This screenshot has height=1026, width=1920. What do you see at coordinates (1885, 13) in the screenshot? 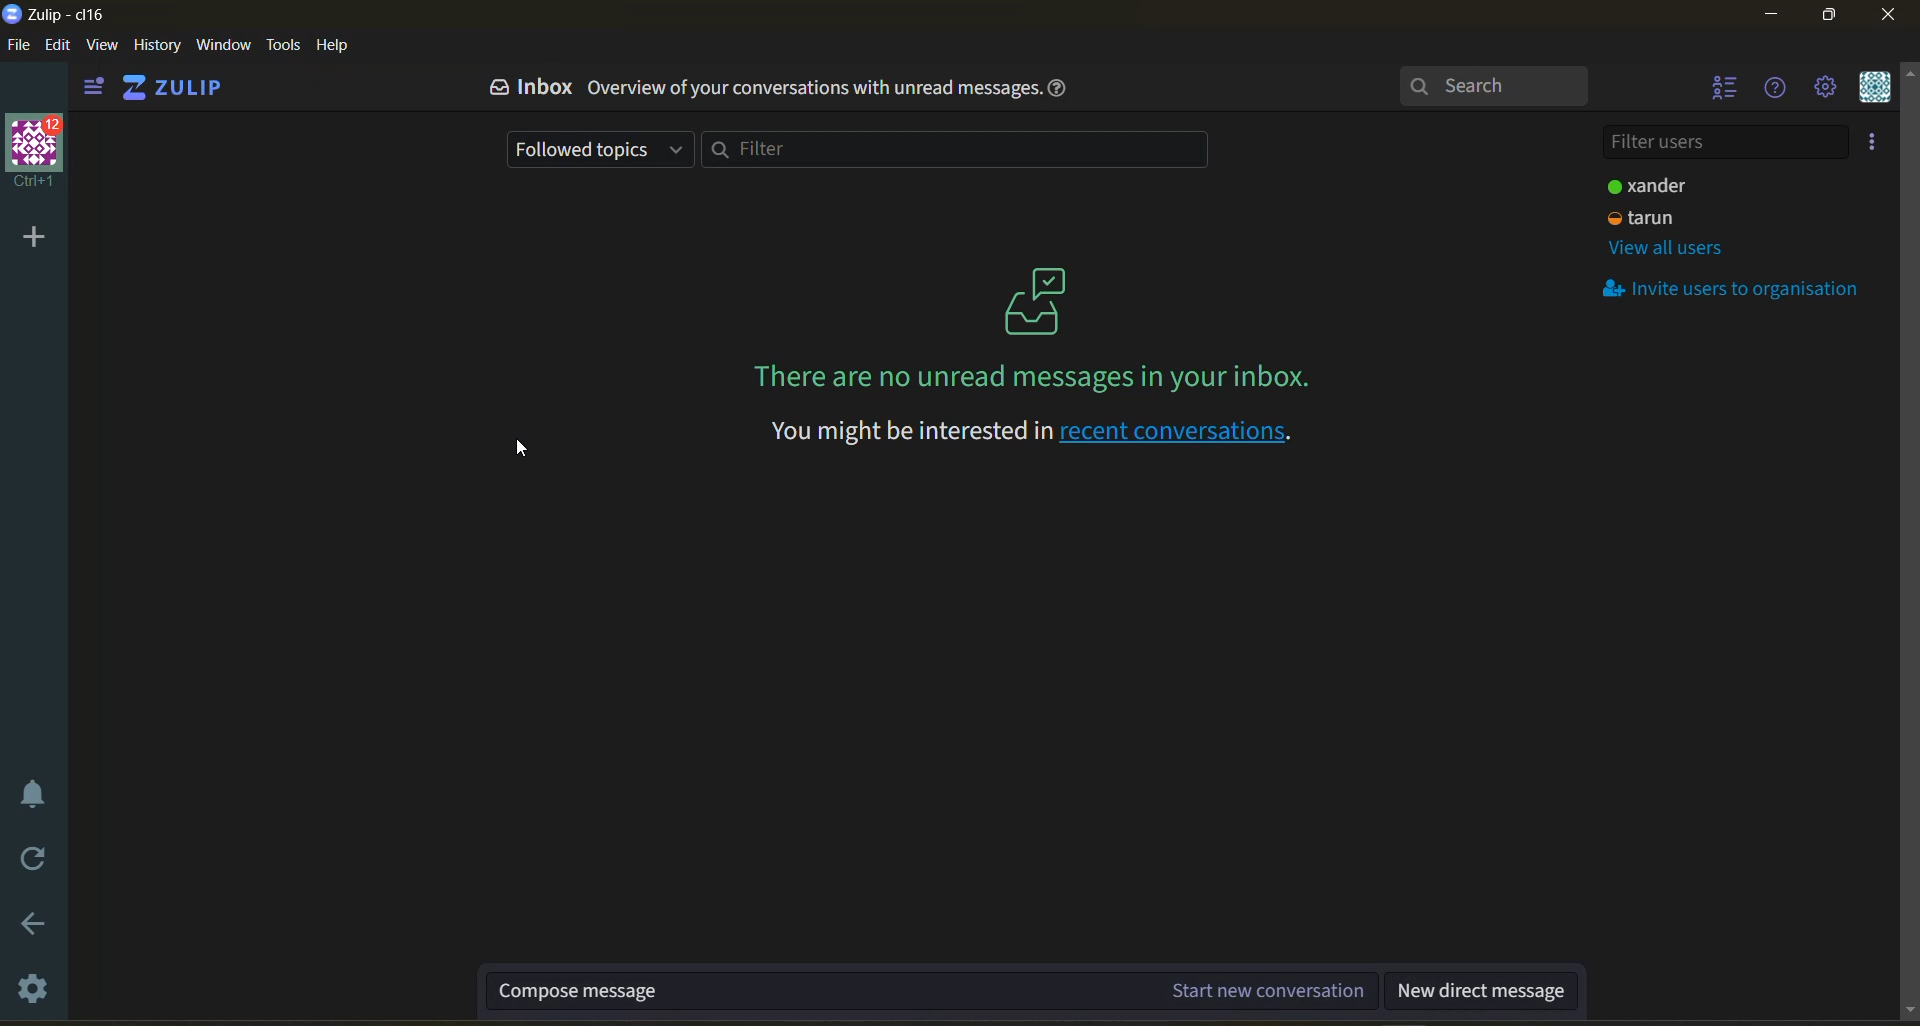
I see `close` at bounding box center [1885, 13].